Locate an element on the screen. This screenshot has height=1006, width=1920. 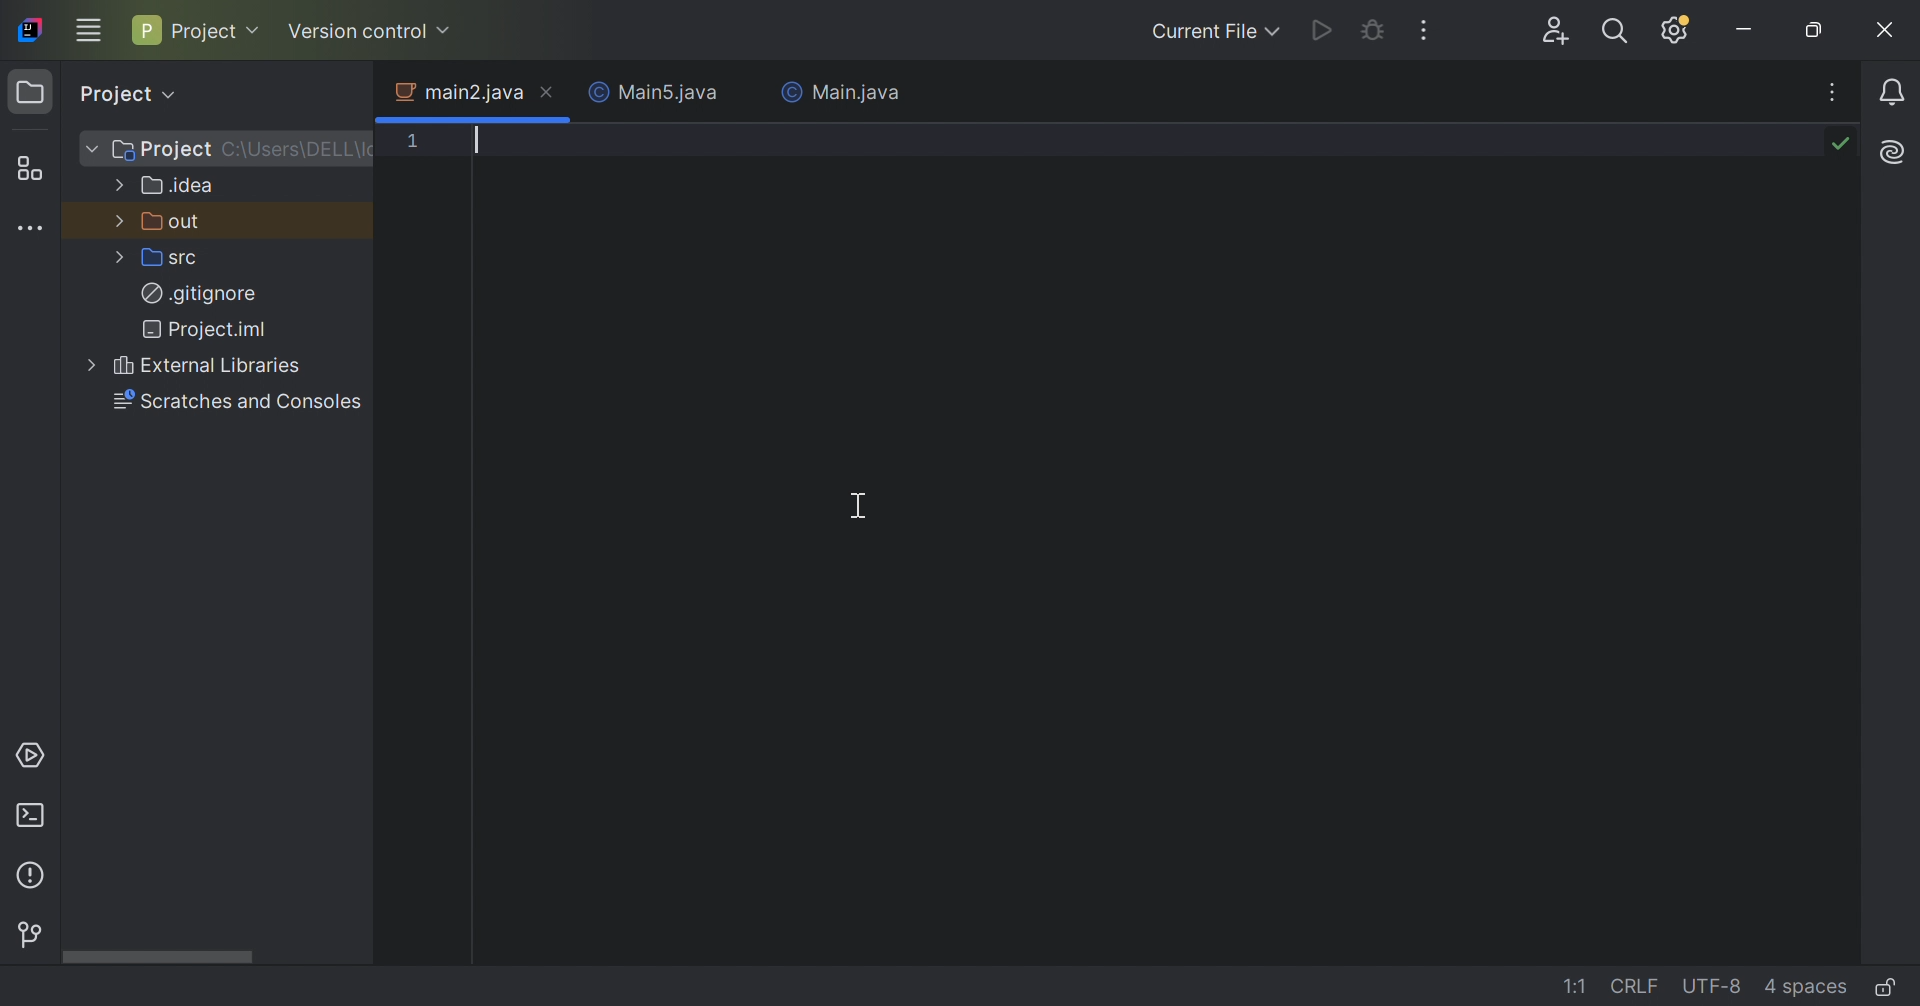
More tool windows is located at coordinates (31, 229).